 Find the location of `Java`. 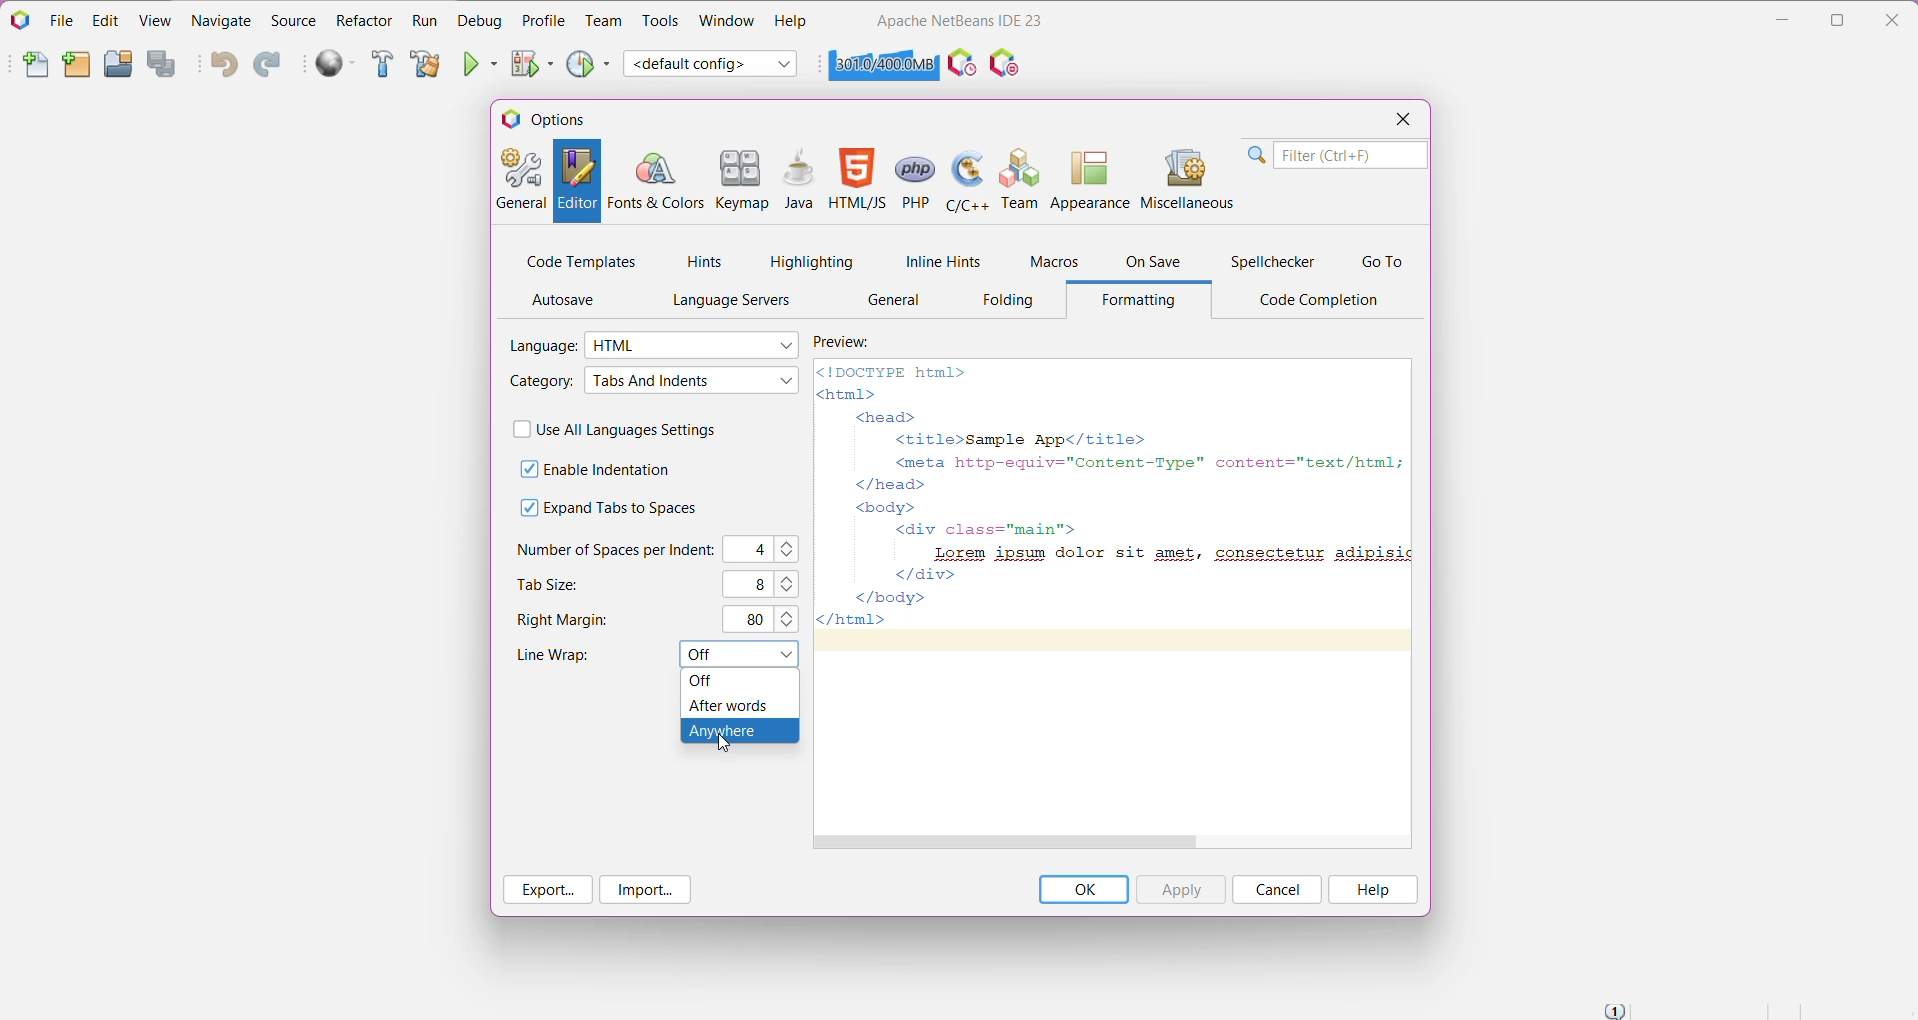

Java is located at coordinates (802, 181).